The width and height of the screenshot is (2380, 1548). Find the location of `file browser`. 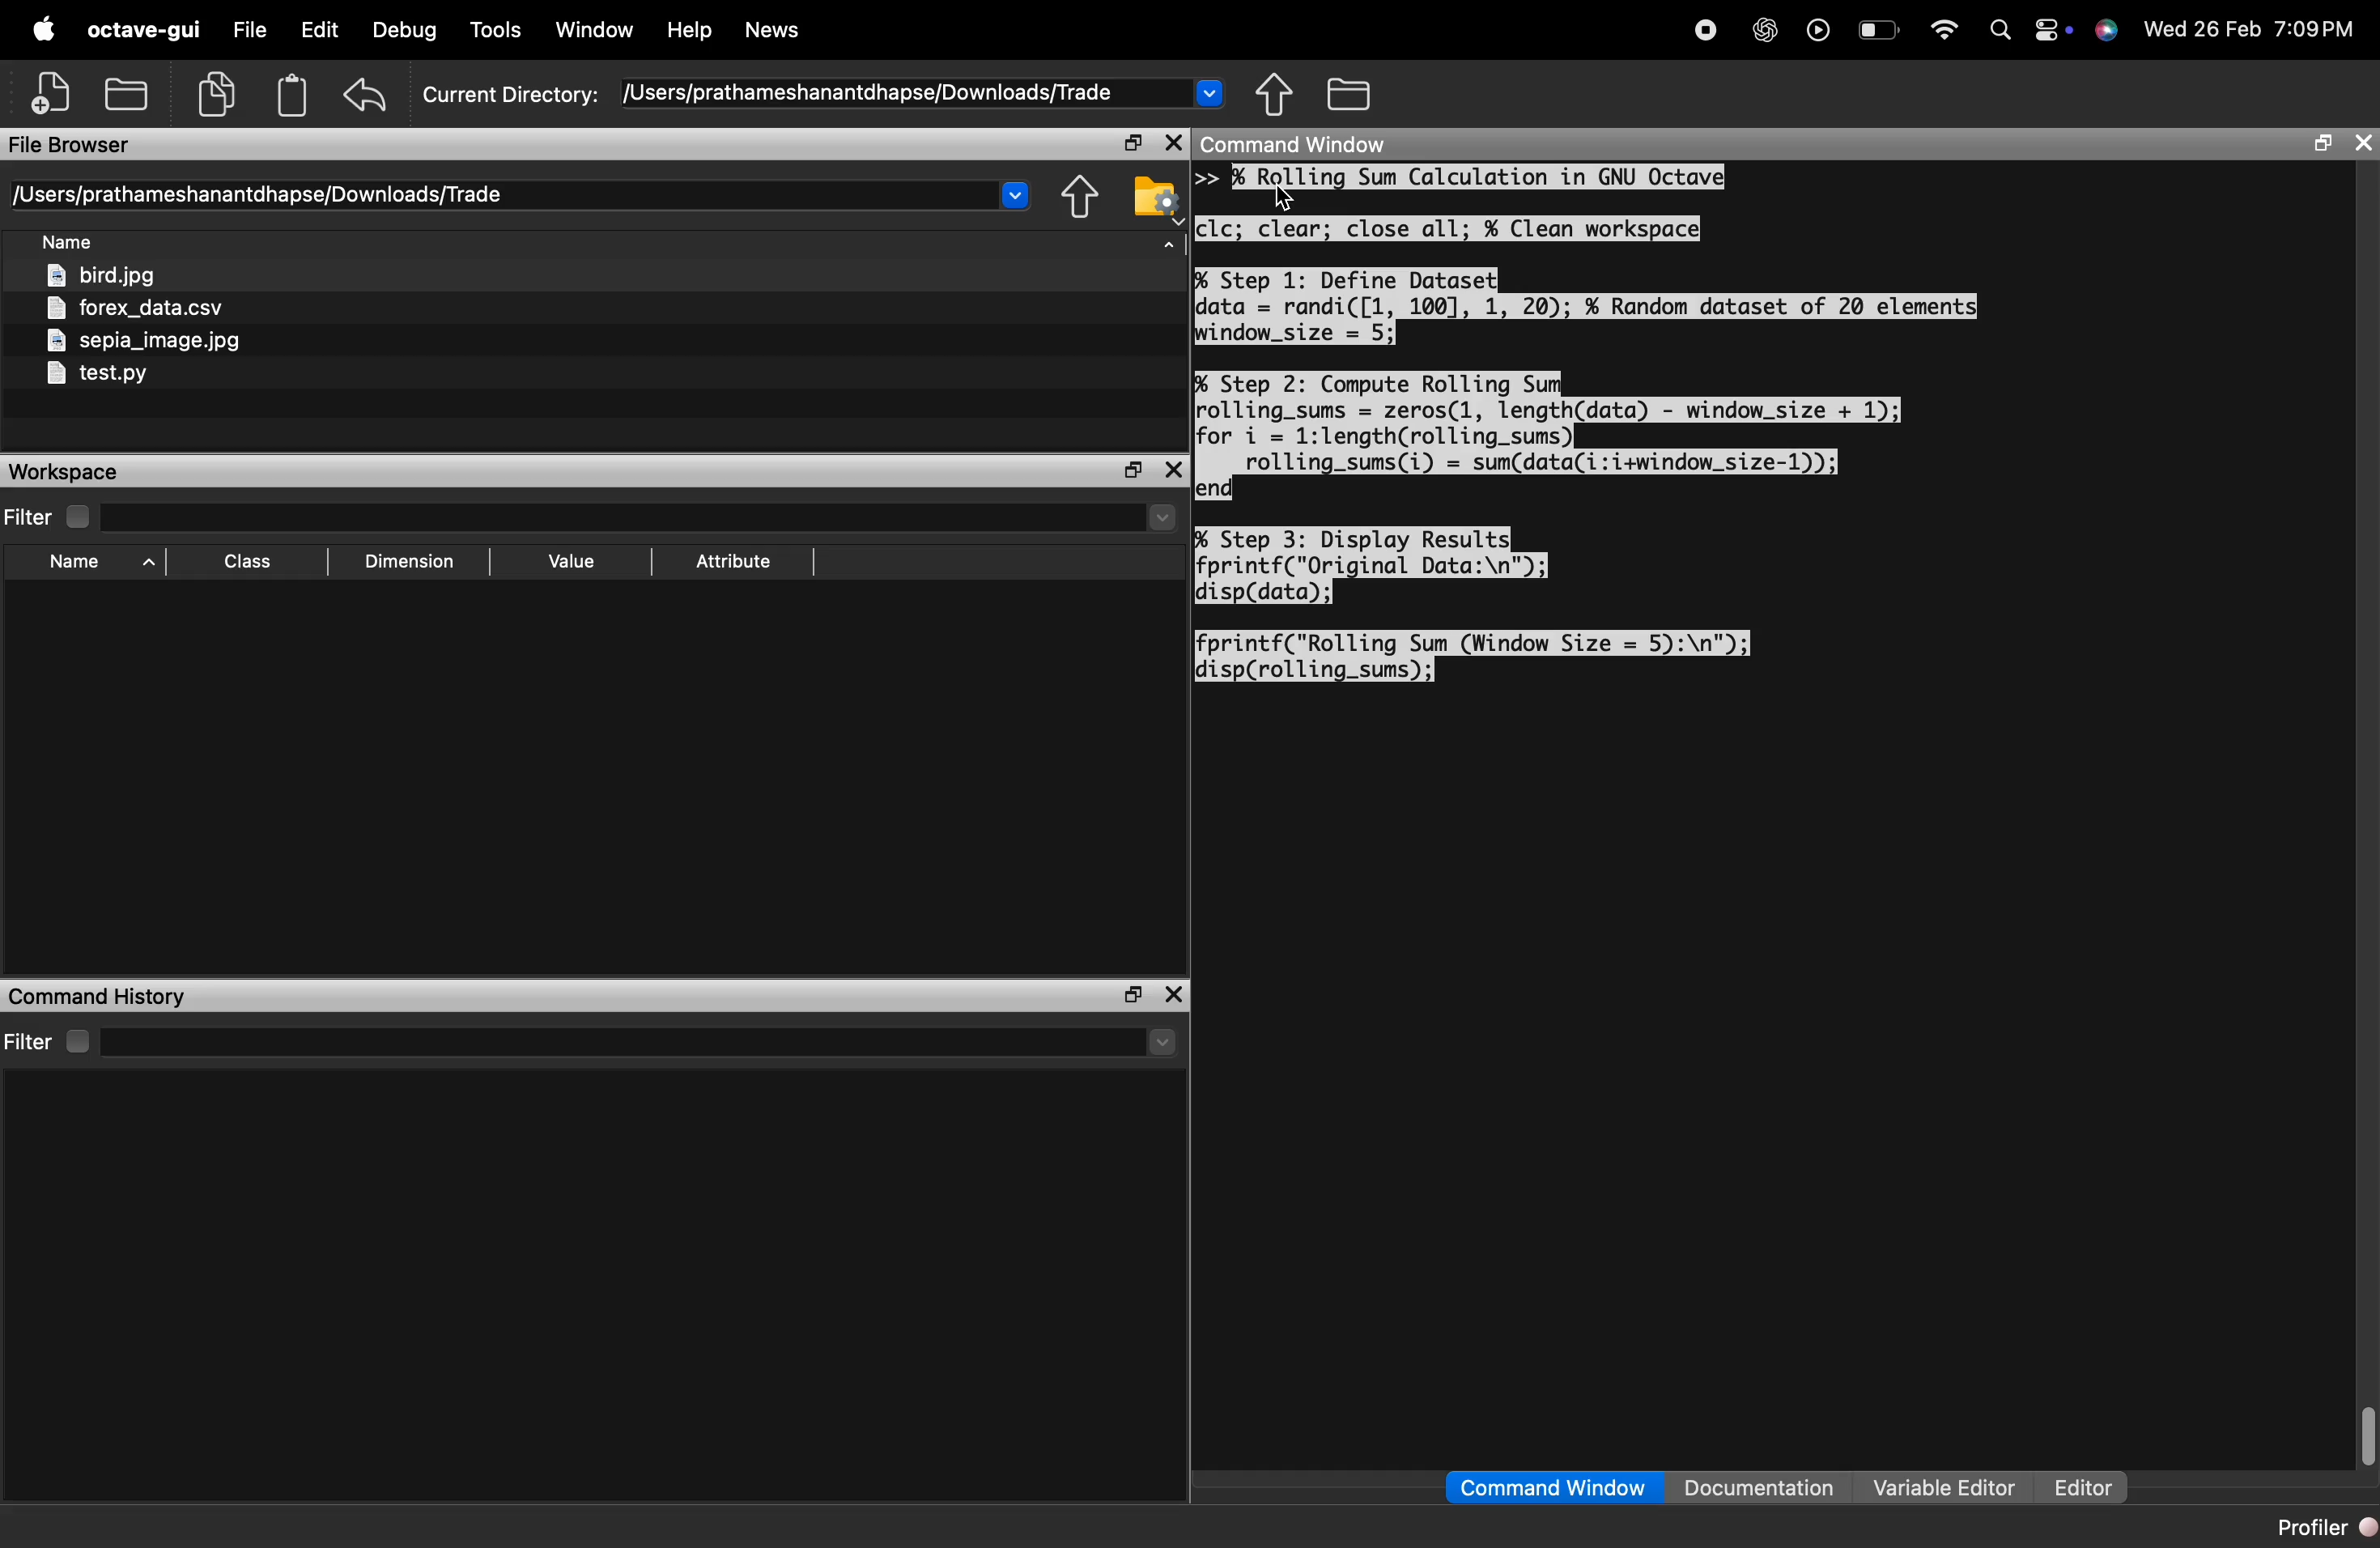

file browser is located at coordinates (81, 145).